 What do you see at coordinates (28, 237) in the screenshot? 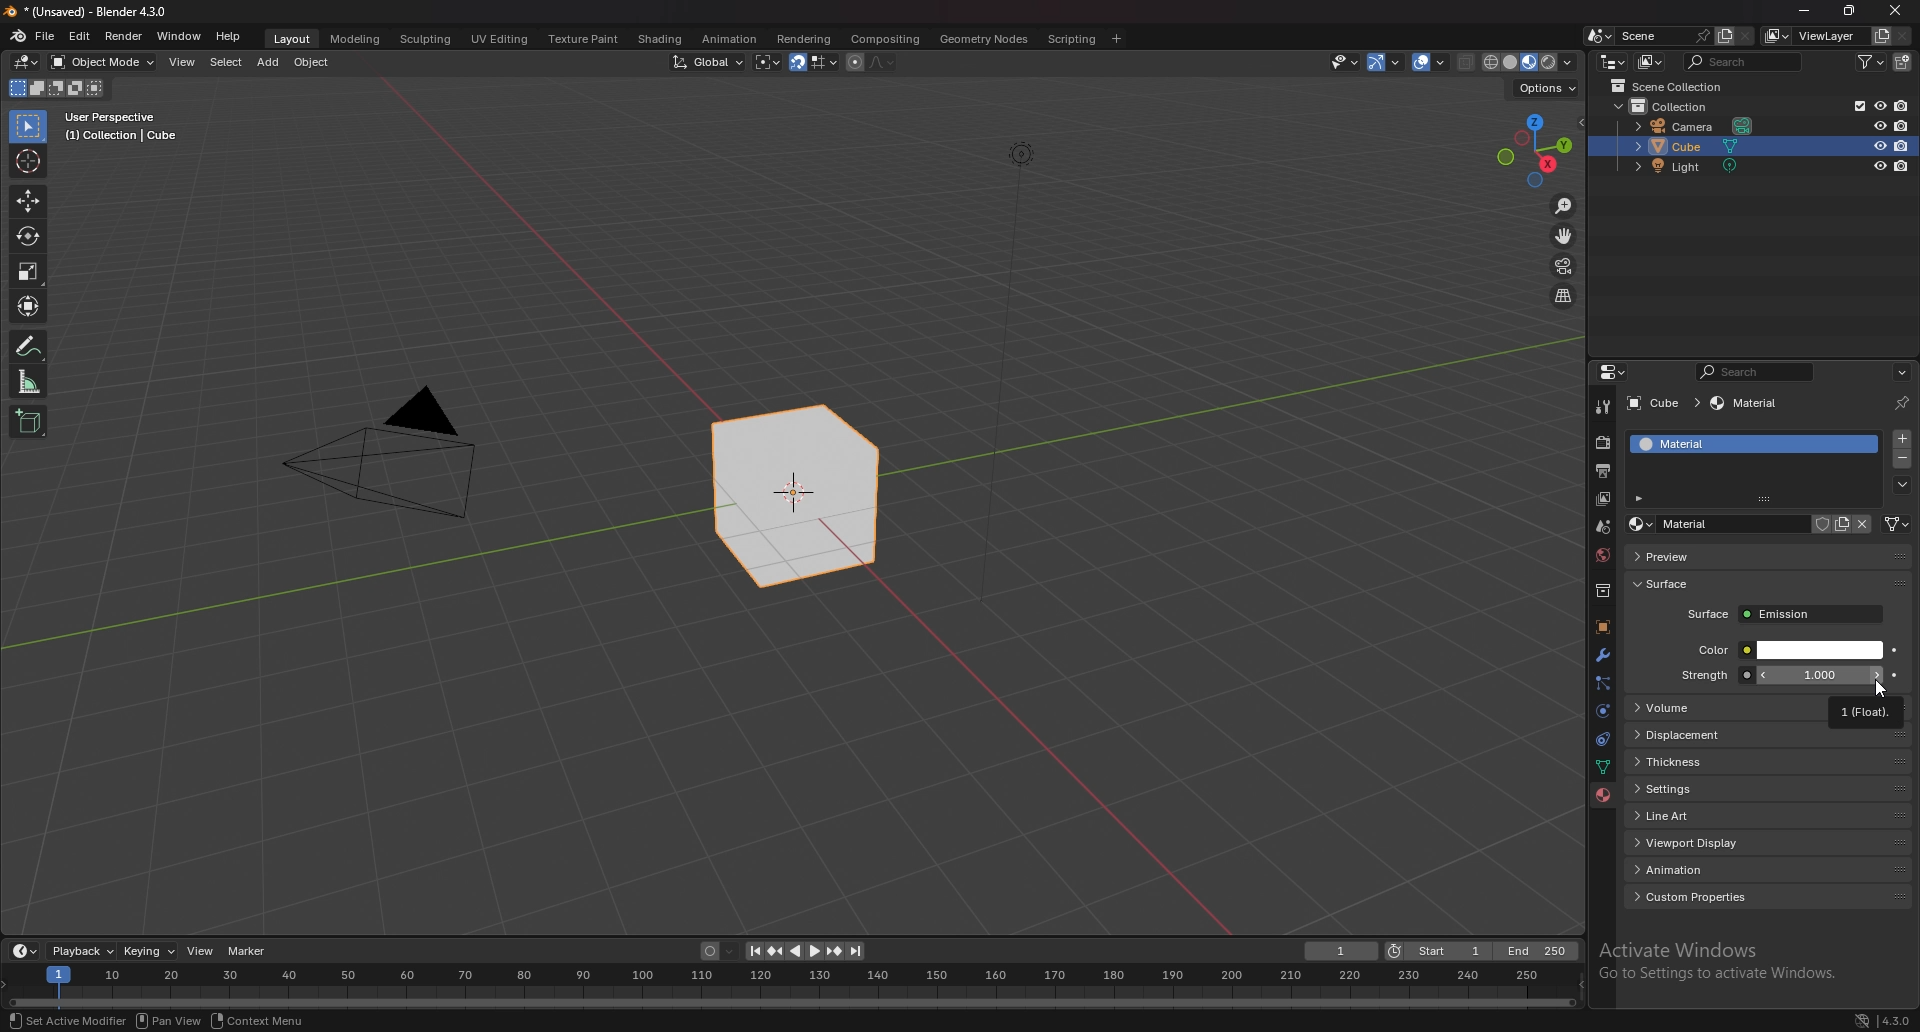
I see `rotate` at bounding box center [28, 237].